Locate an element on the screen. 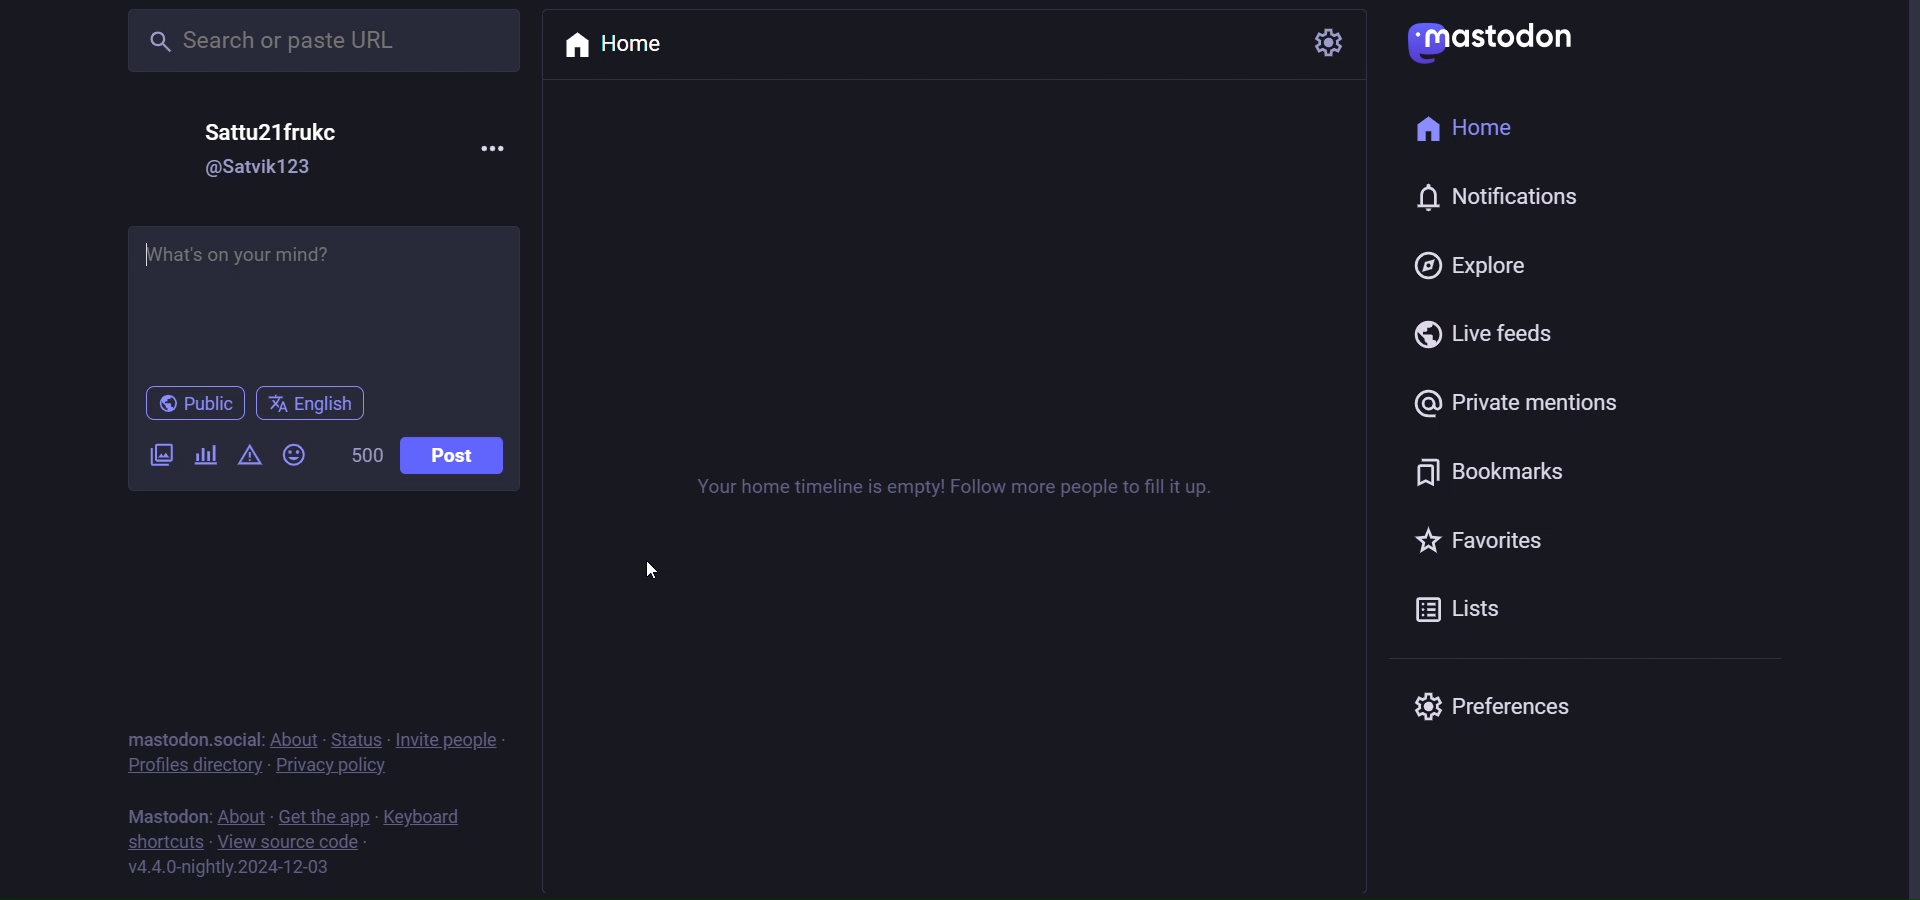 This screenshot has height=900, width=1920. bookmark is located at coordinates (1488, 474).